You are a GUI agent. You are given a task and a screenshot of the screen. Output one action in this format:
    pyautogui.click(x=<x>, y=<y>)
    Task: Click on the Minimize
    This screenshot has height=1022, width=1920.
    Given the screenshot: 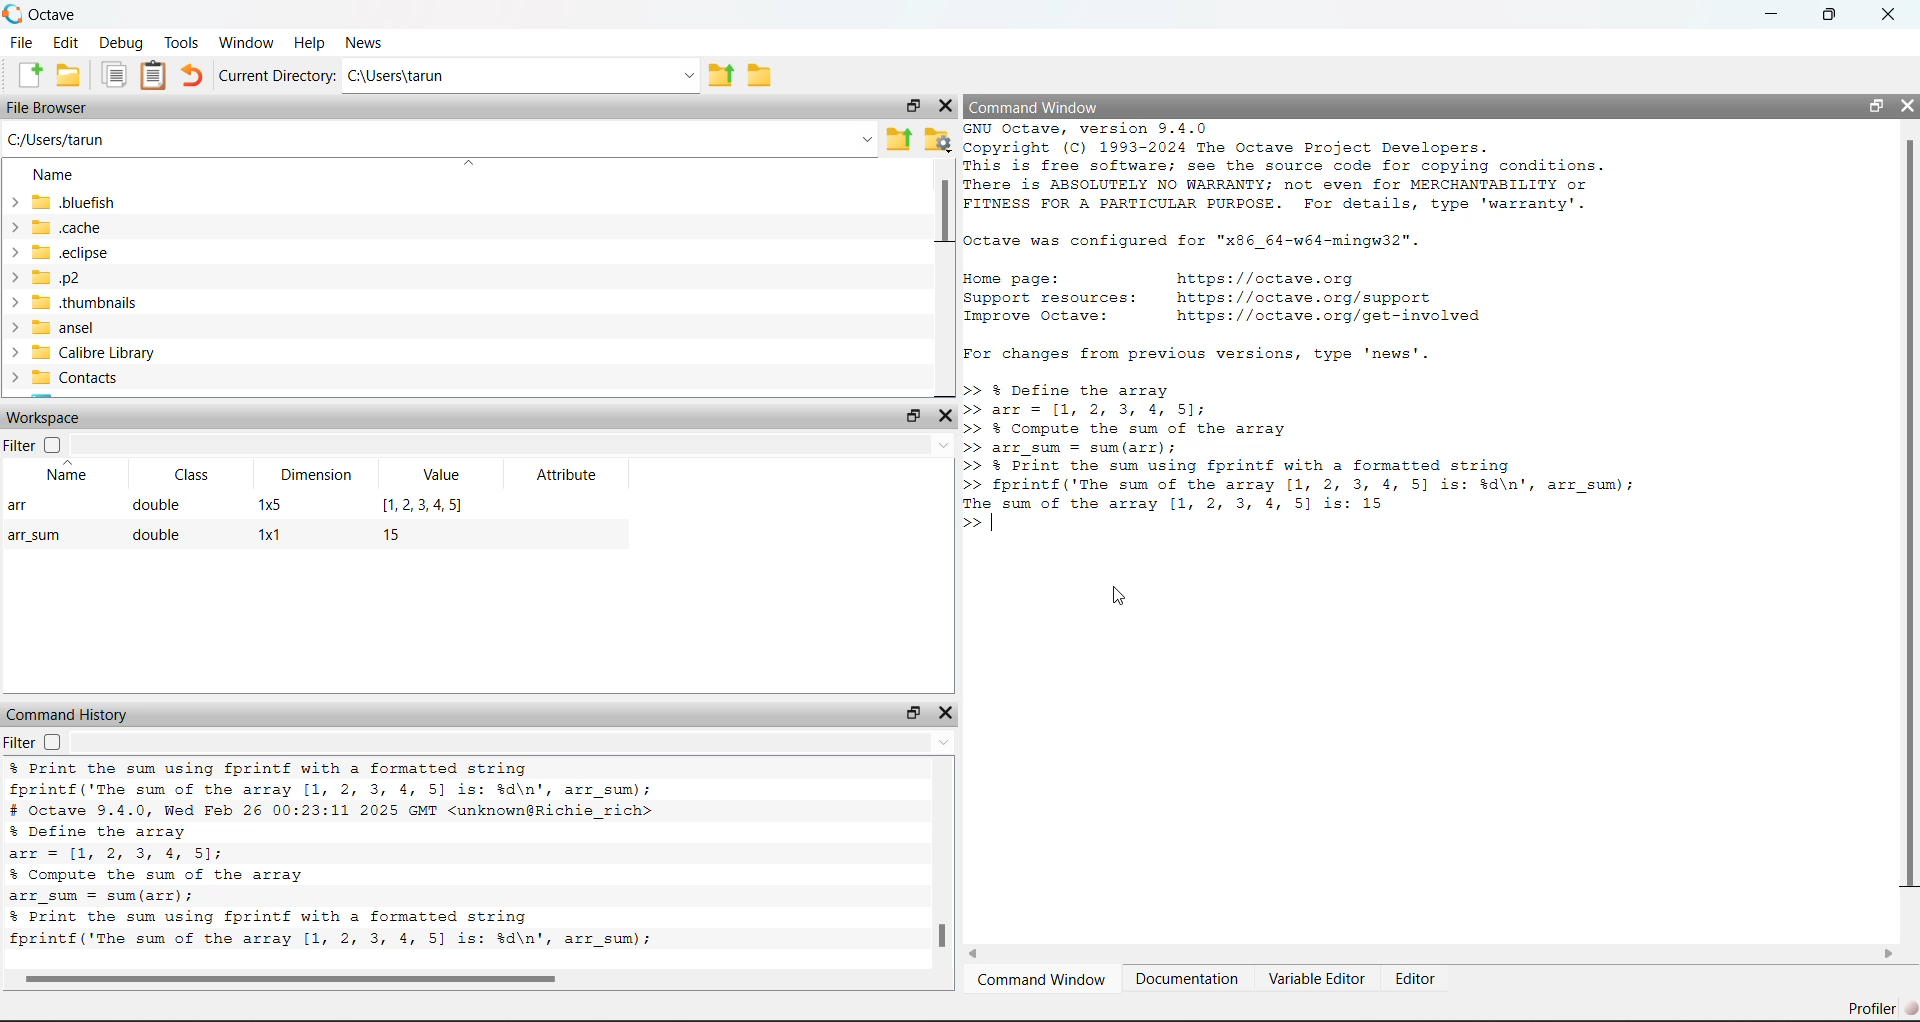 What is the action you would take?
    pyautogui.click(x=1775, y=14)
    